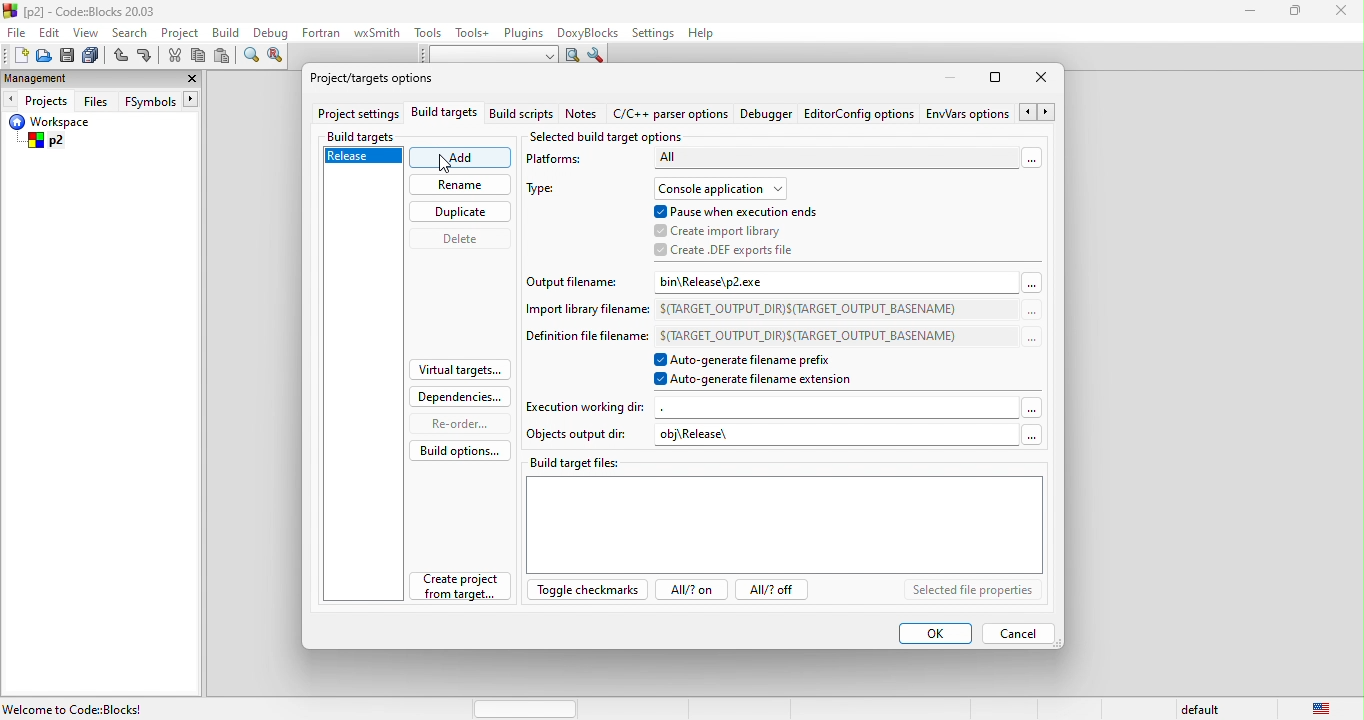 This screenshot has width=1364, height=720. What do you see at coordinates (671, 113) in the screenshot?
I see `c\c++parser option` at bounding box center [671, 113].